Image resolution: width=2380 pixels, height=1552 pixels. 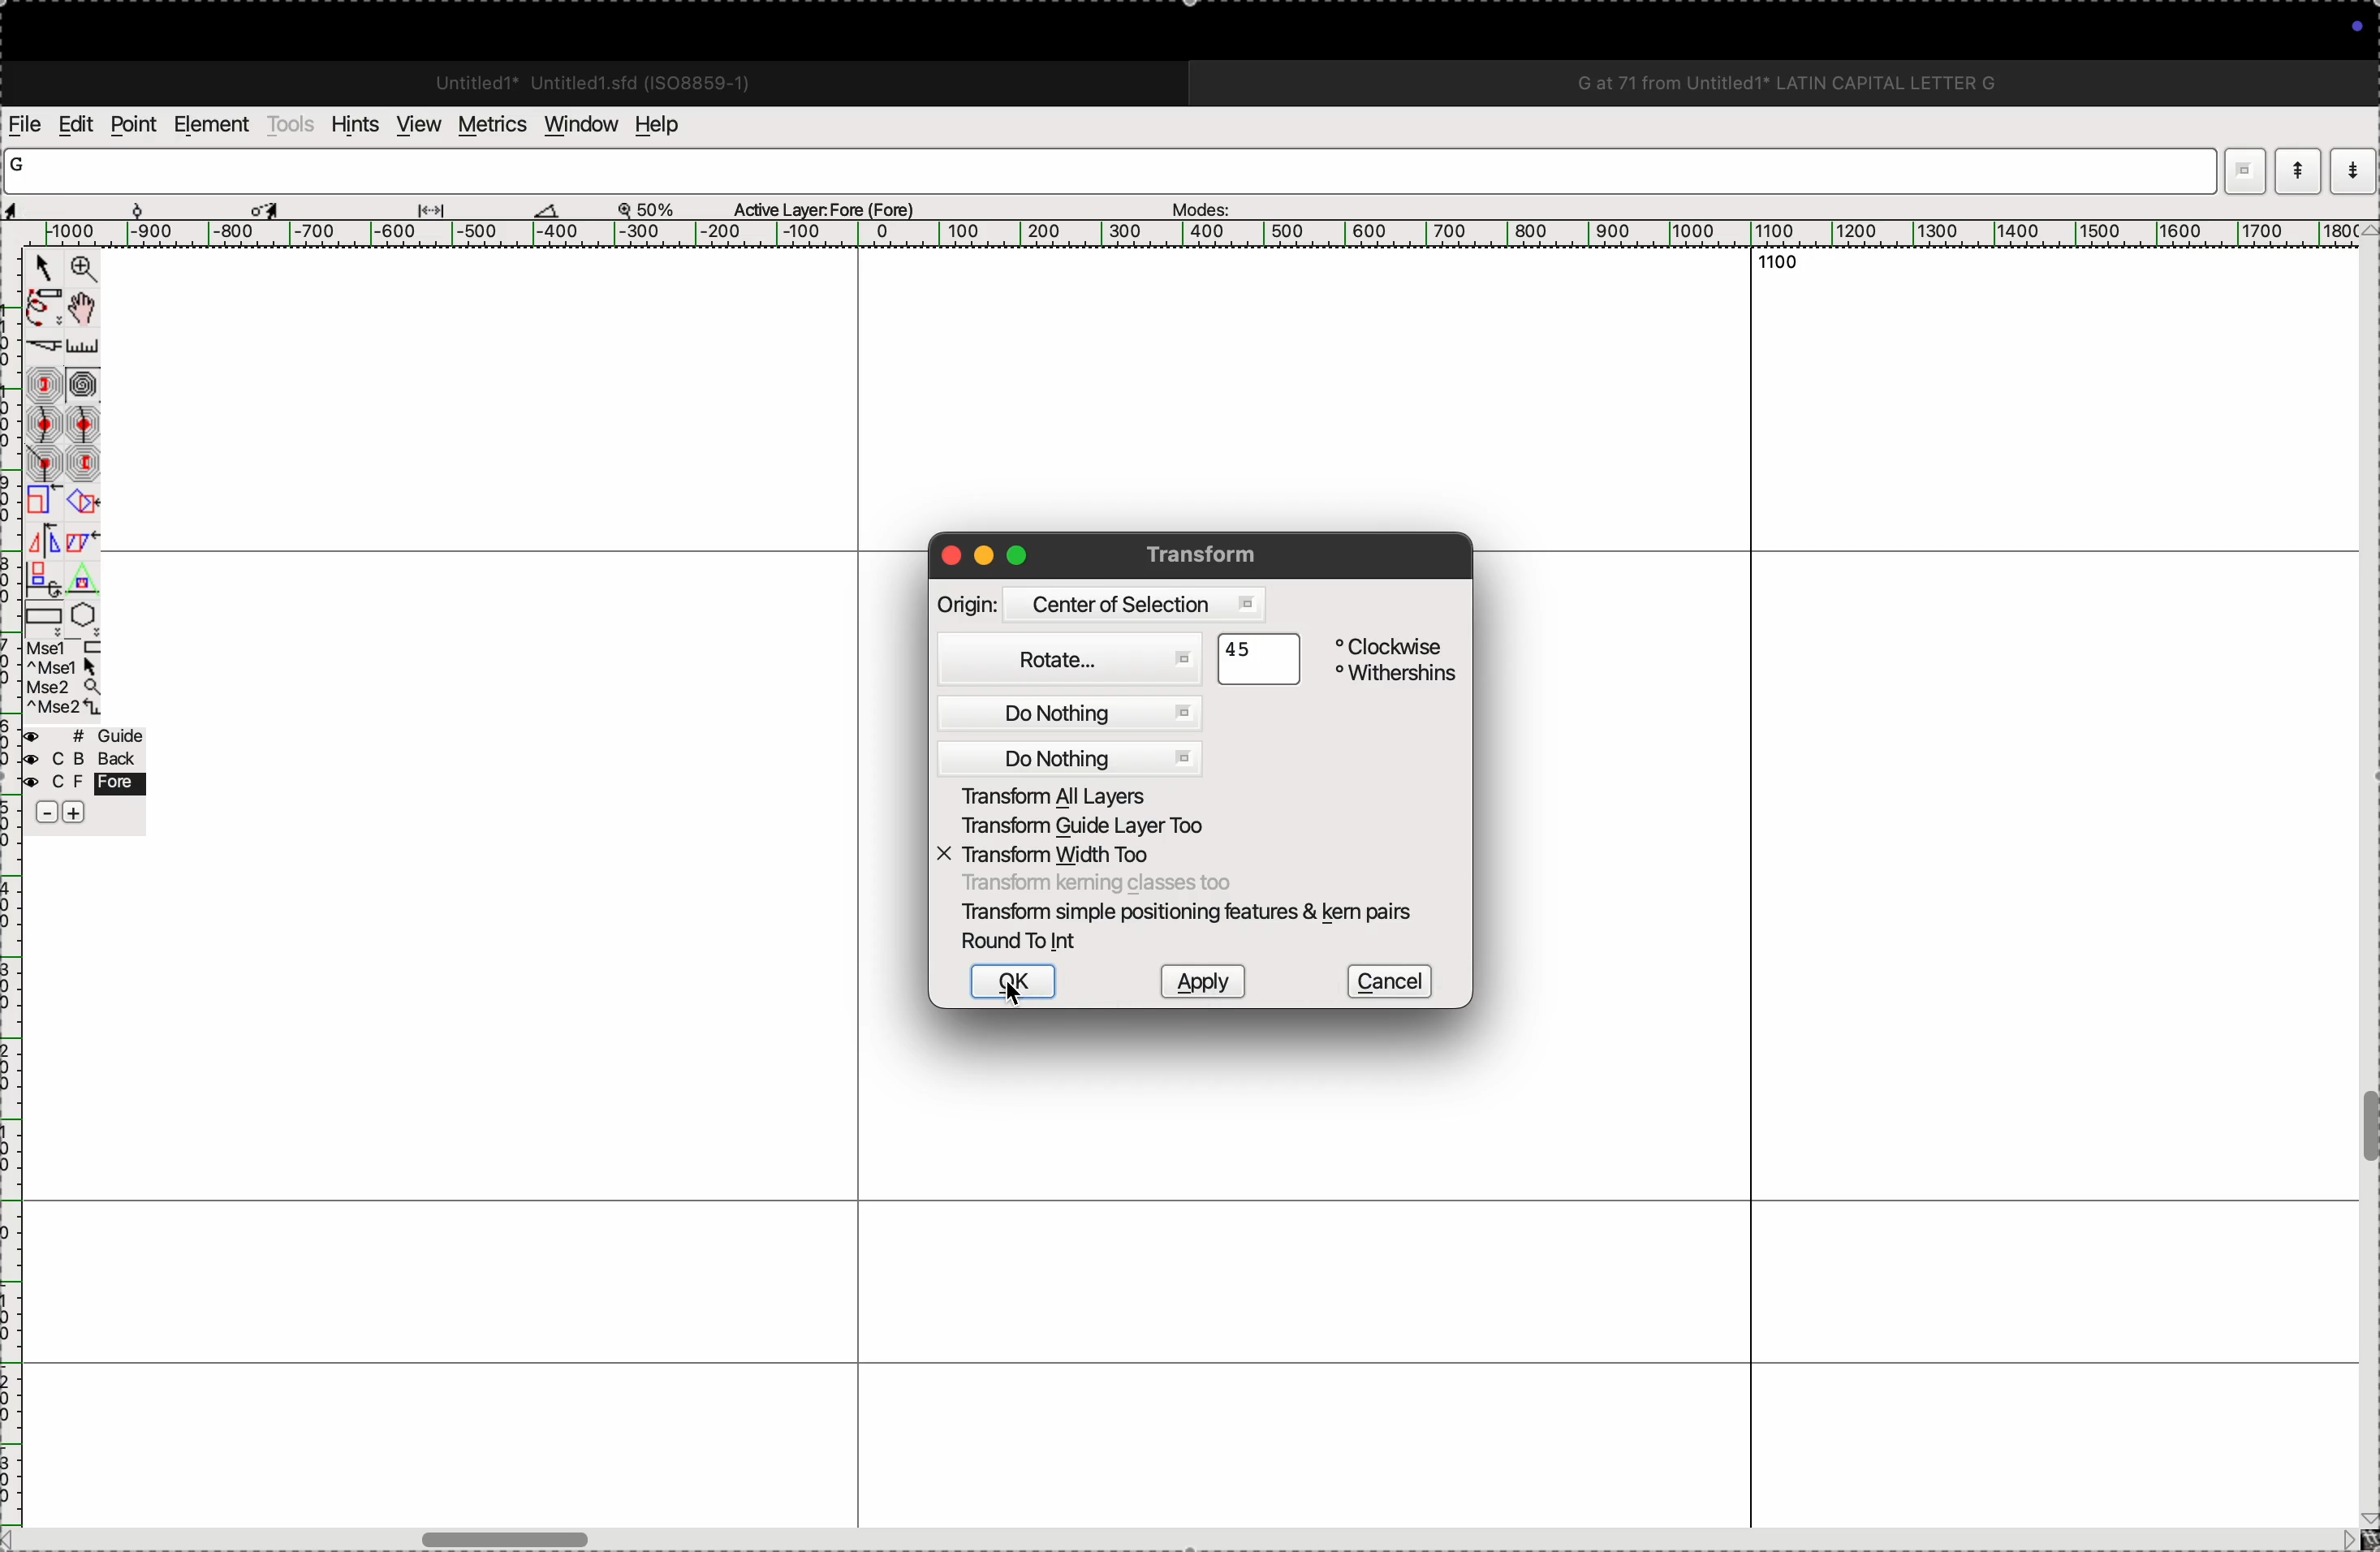 What do you see at coordinates (945, 555) in the screenshot?
I see `close` at bounding box center [945, 555].